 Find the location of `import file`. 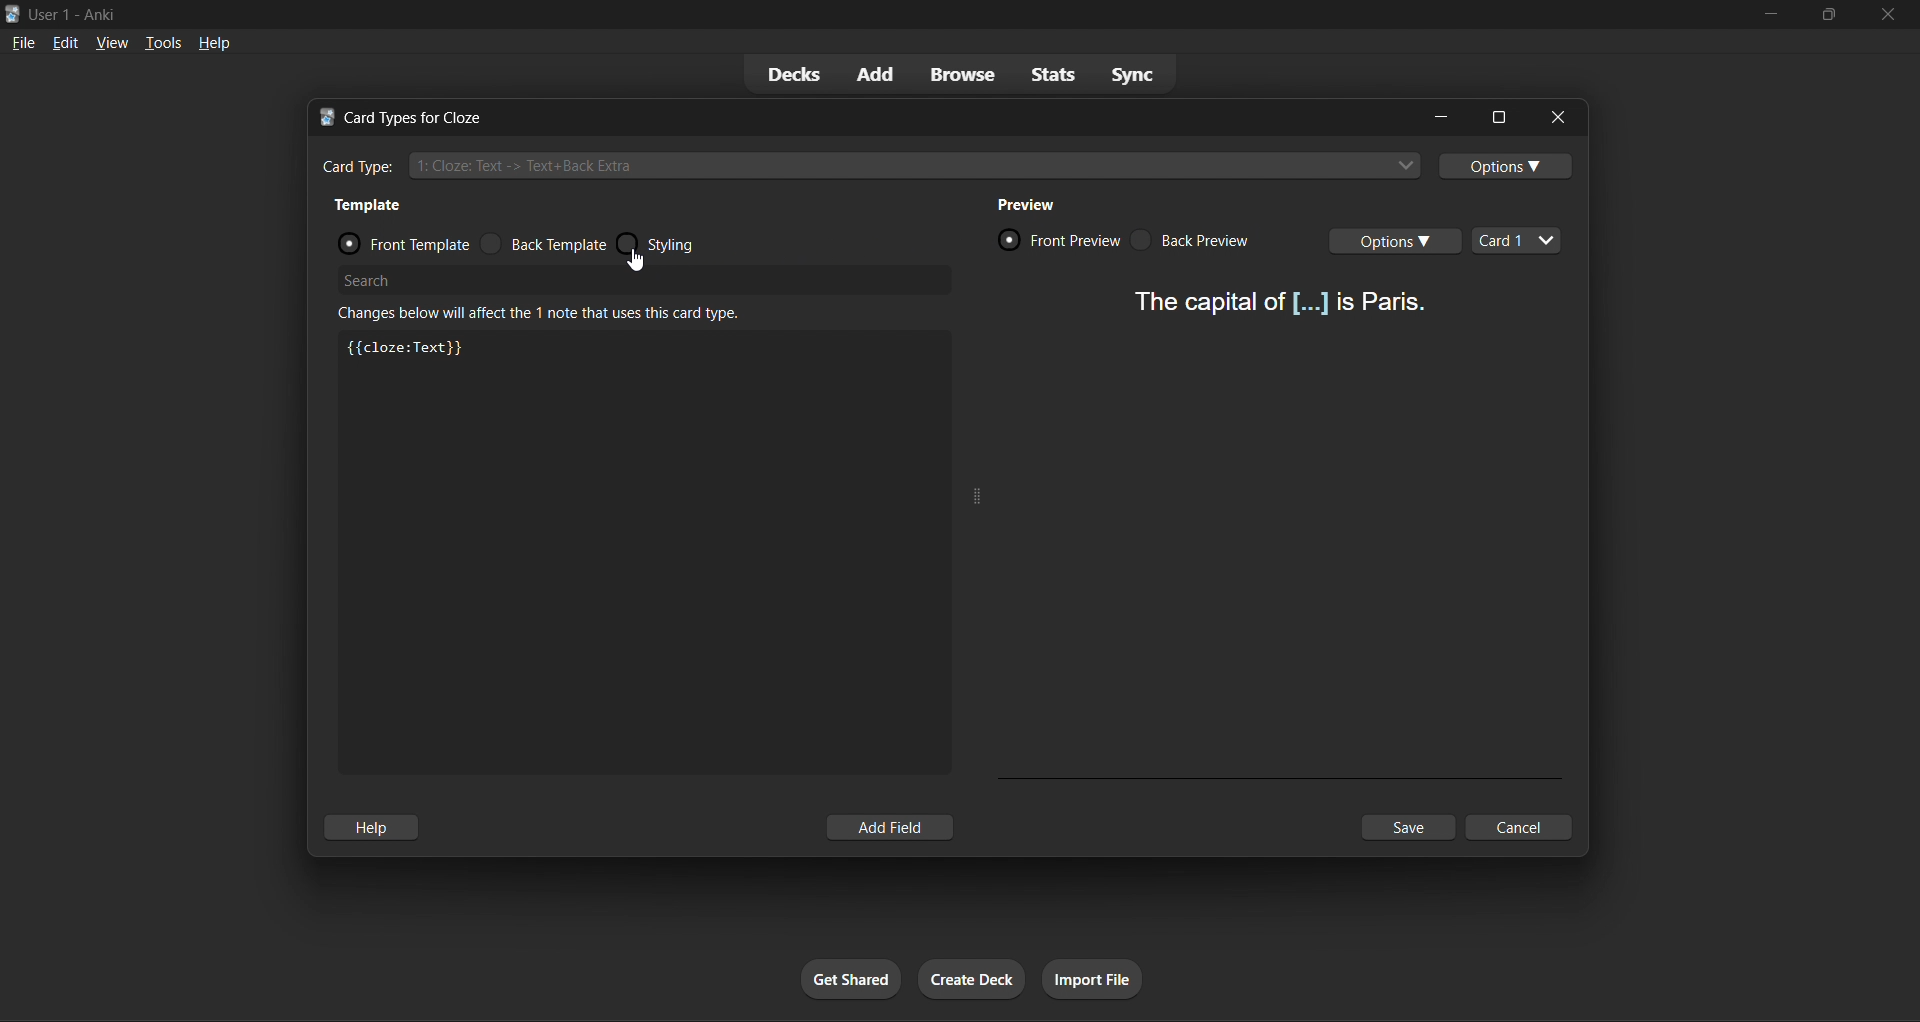

import file is located at coordinates (1094, 975).